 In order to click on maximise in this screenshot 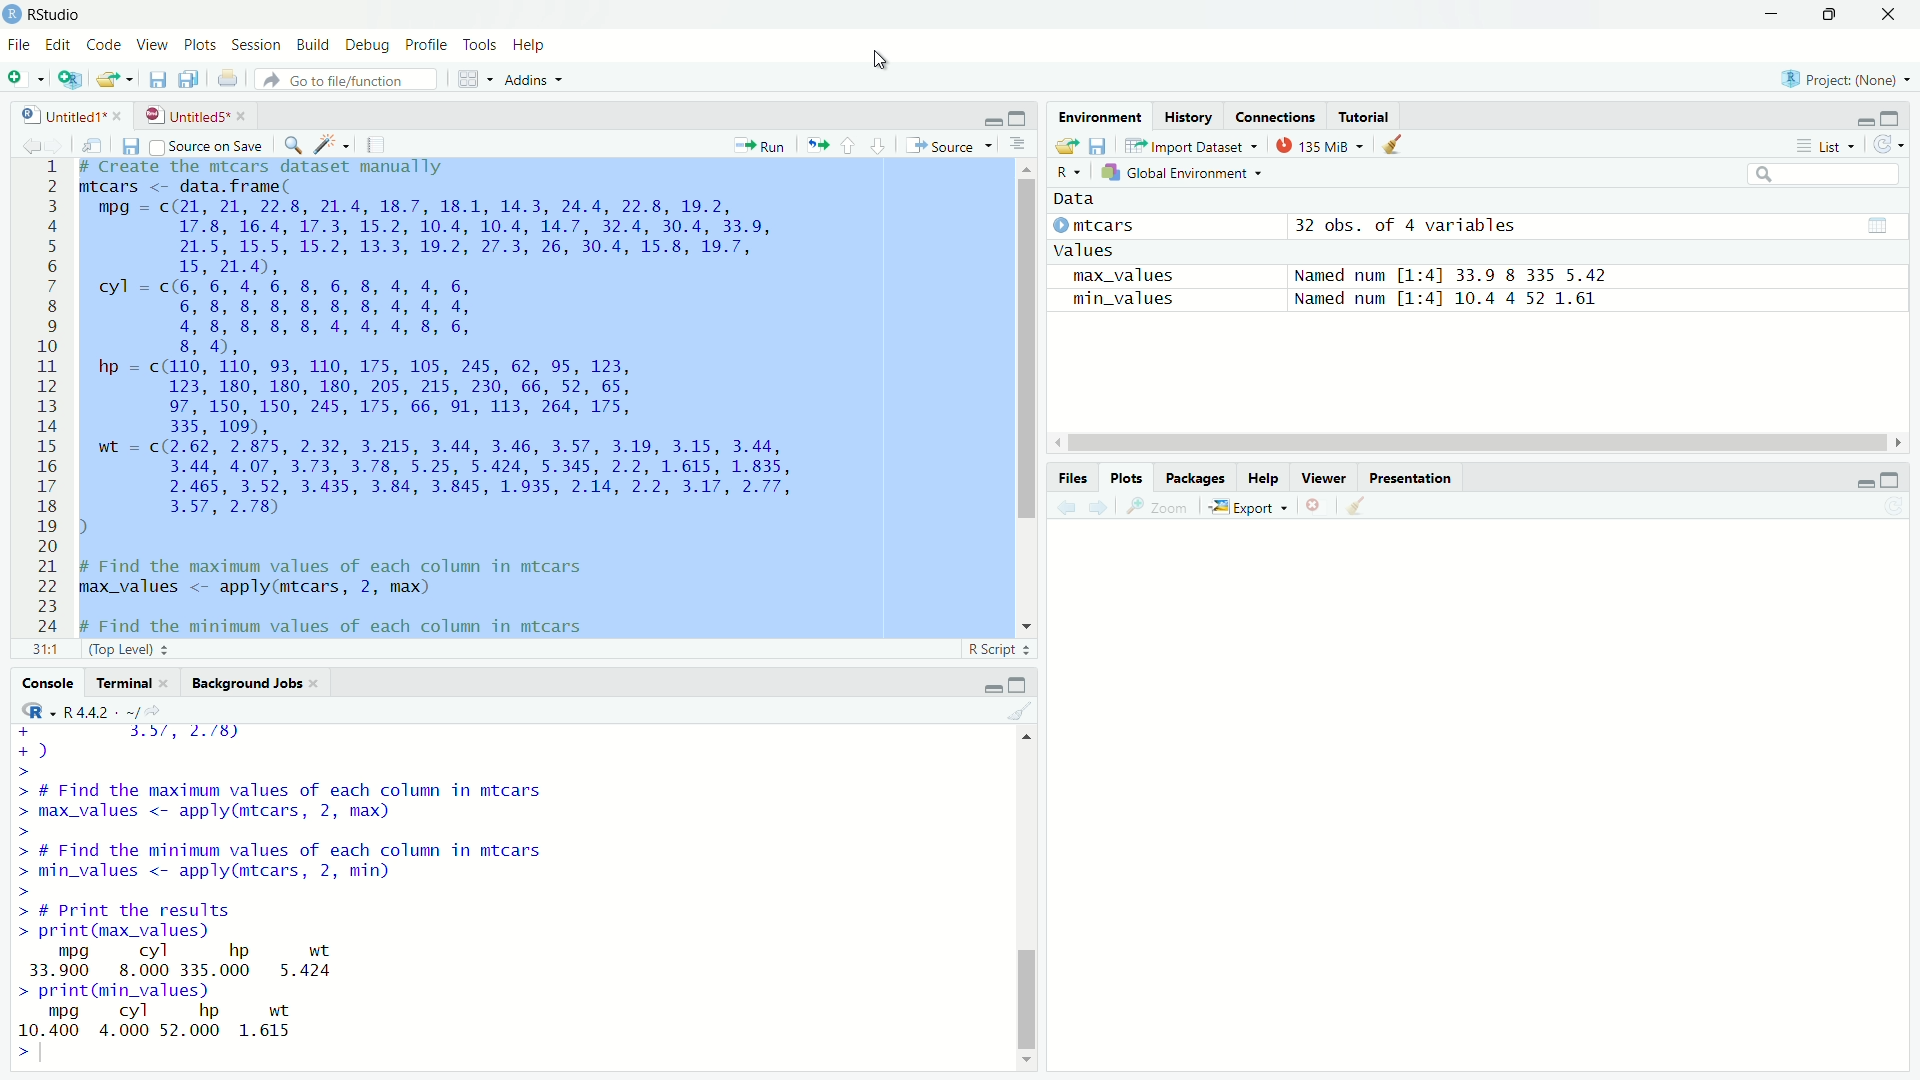, I will do `click(1837, 17)`.